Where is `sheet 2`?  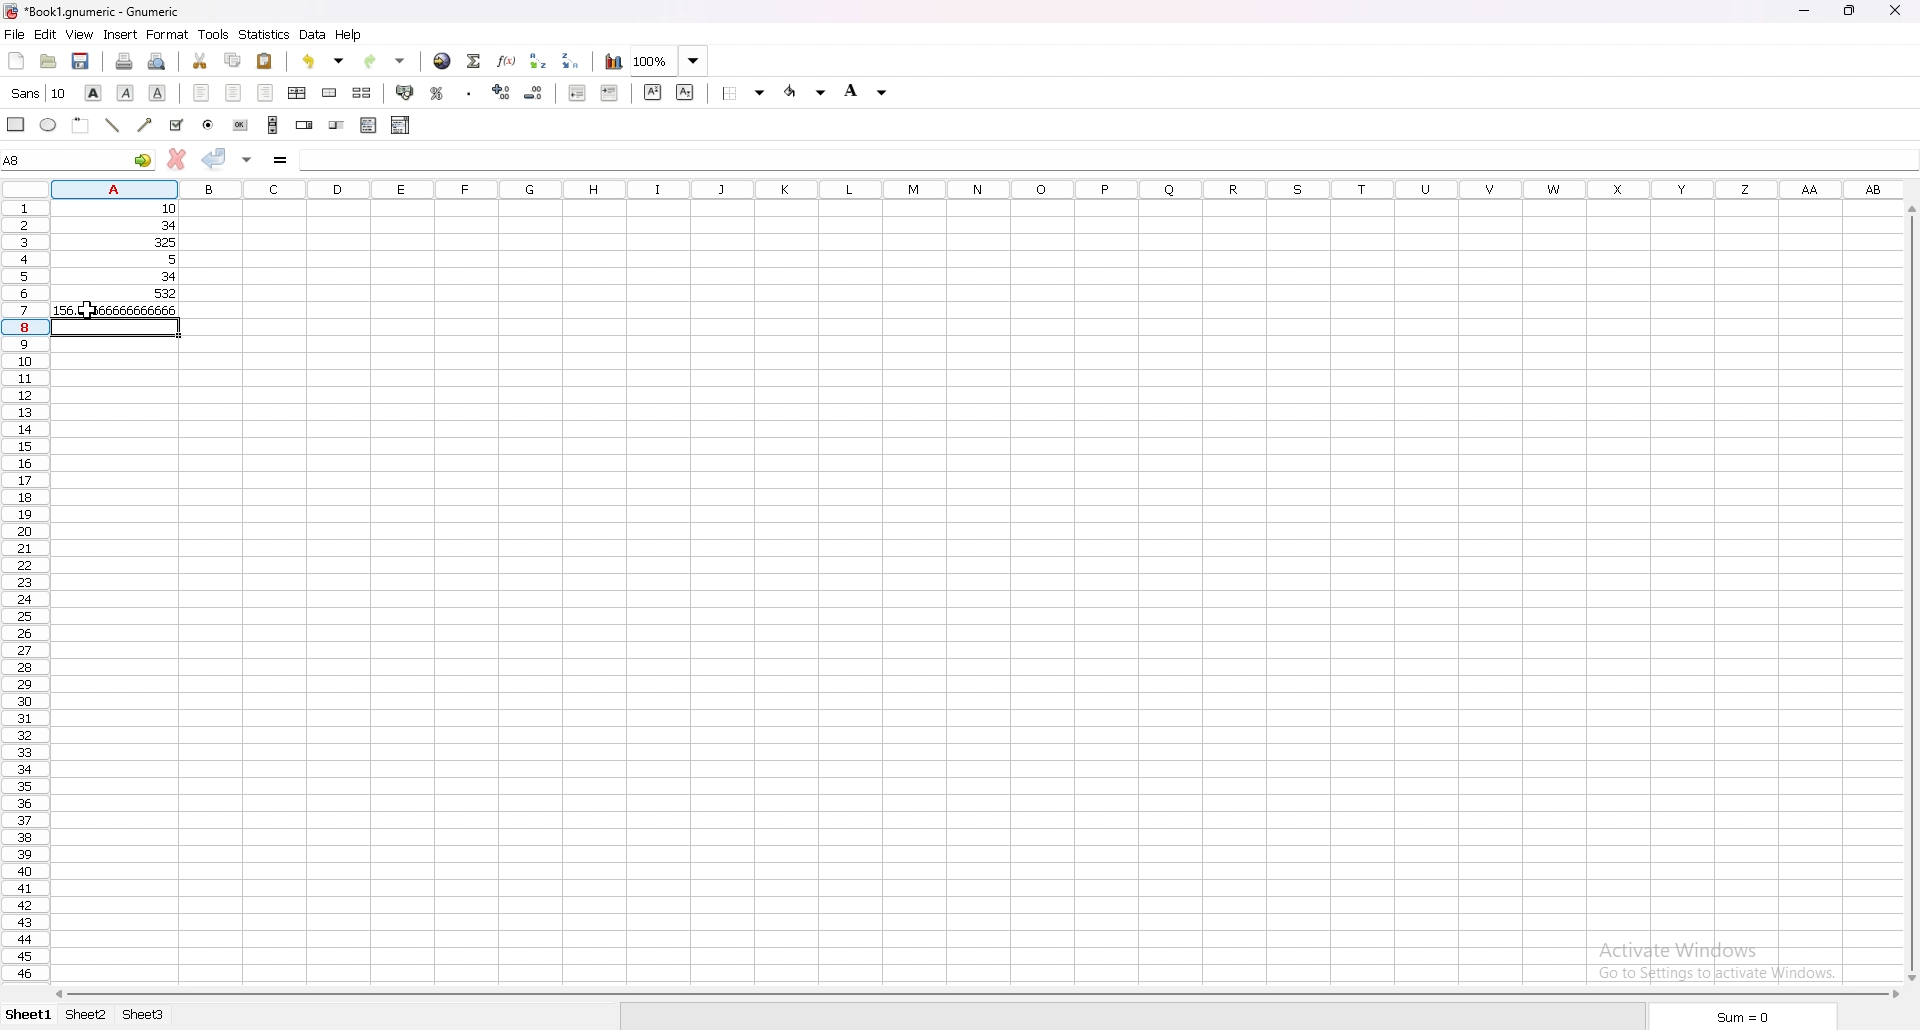
sheet 2 is located at coordinates (86, 1014).